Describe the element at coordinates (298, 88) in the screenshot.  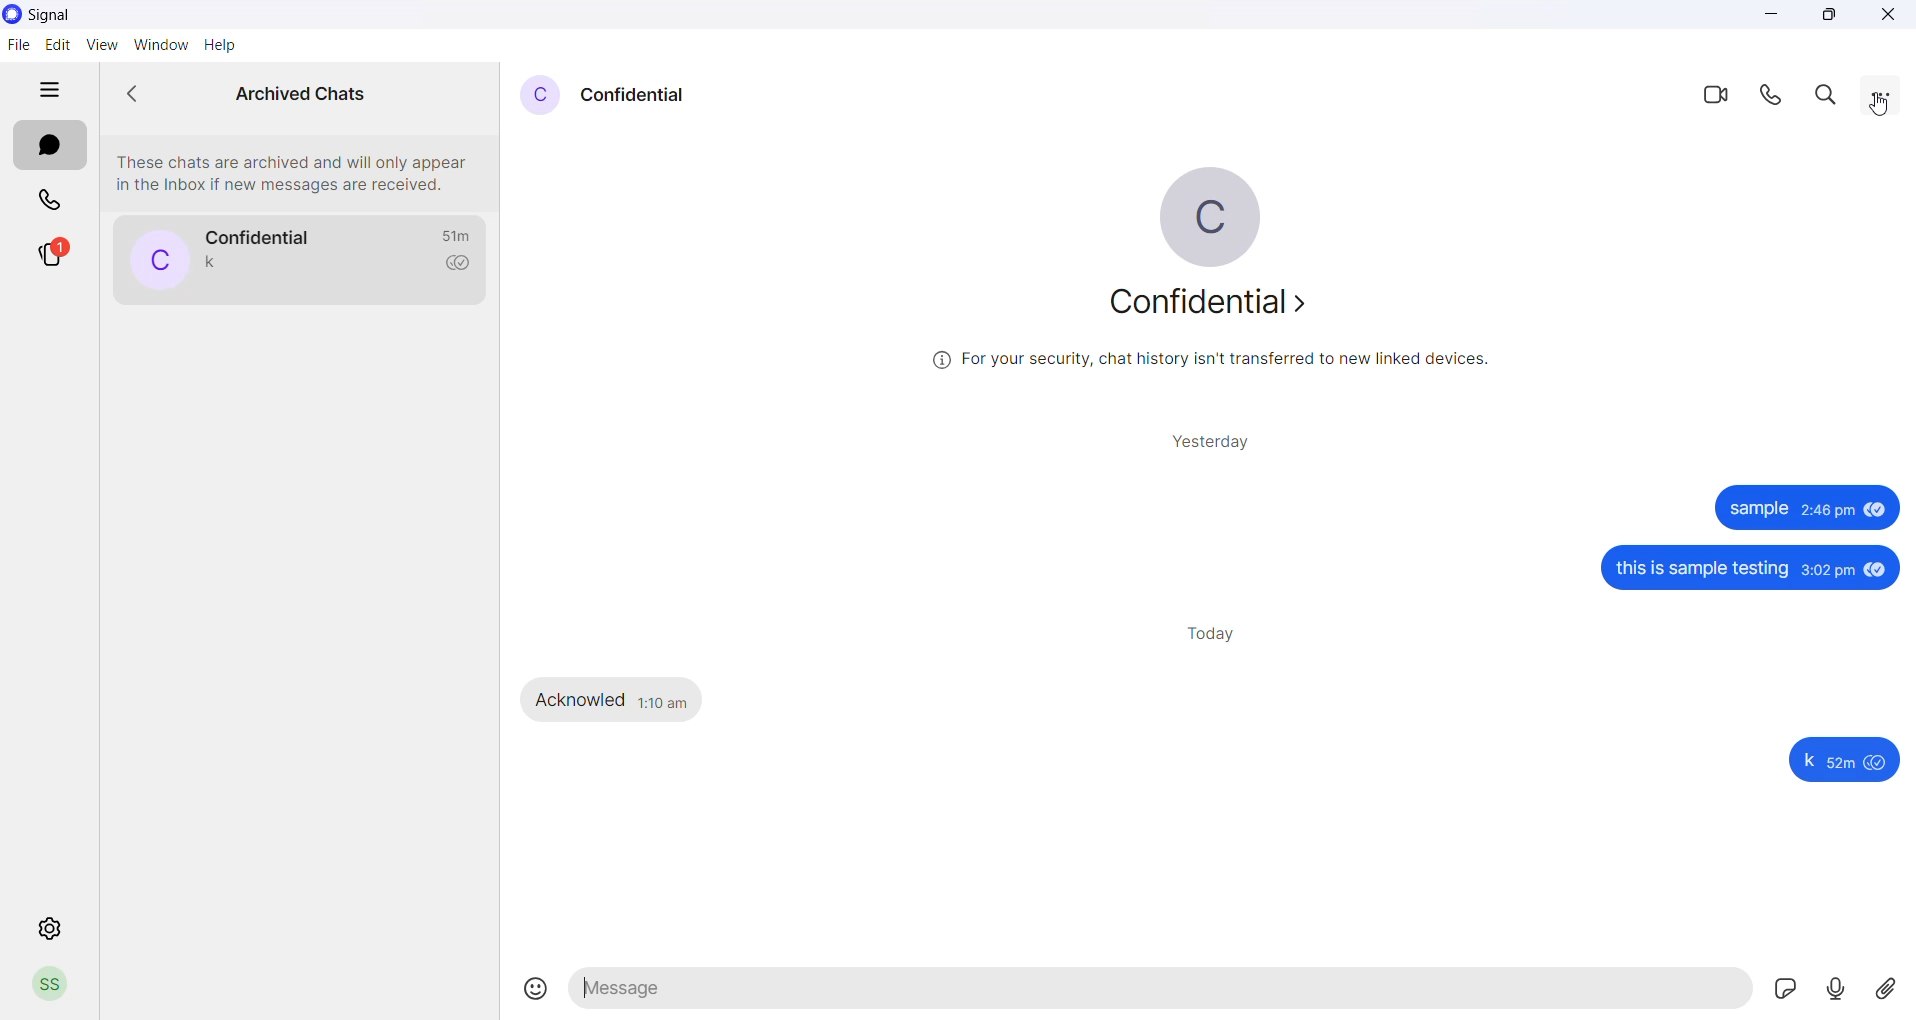
I see `archived chats heading` at that location.